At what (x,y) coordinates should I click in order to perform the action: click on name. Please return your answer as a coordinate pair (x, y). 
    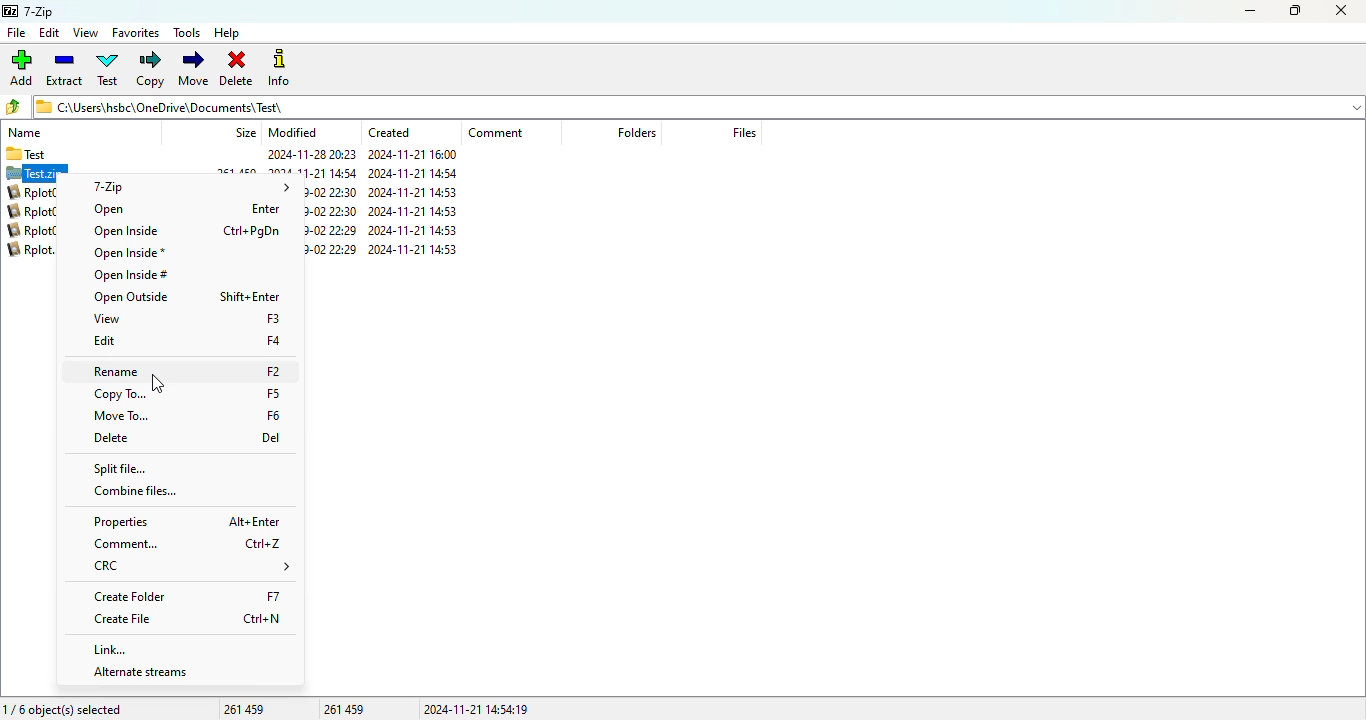
    Looking at the image, I should click on (25, 133).